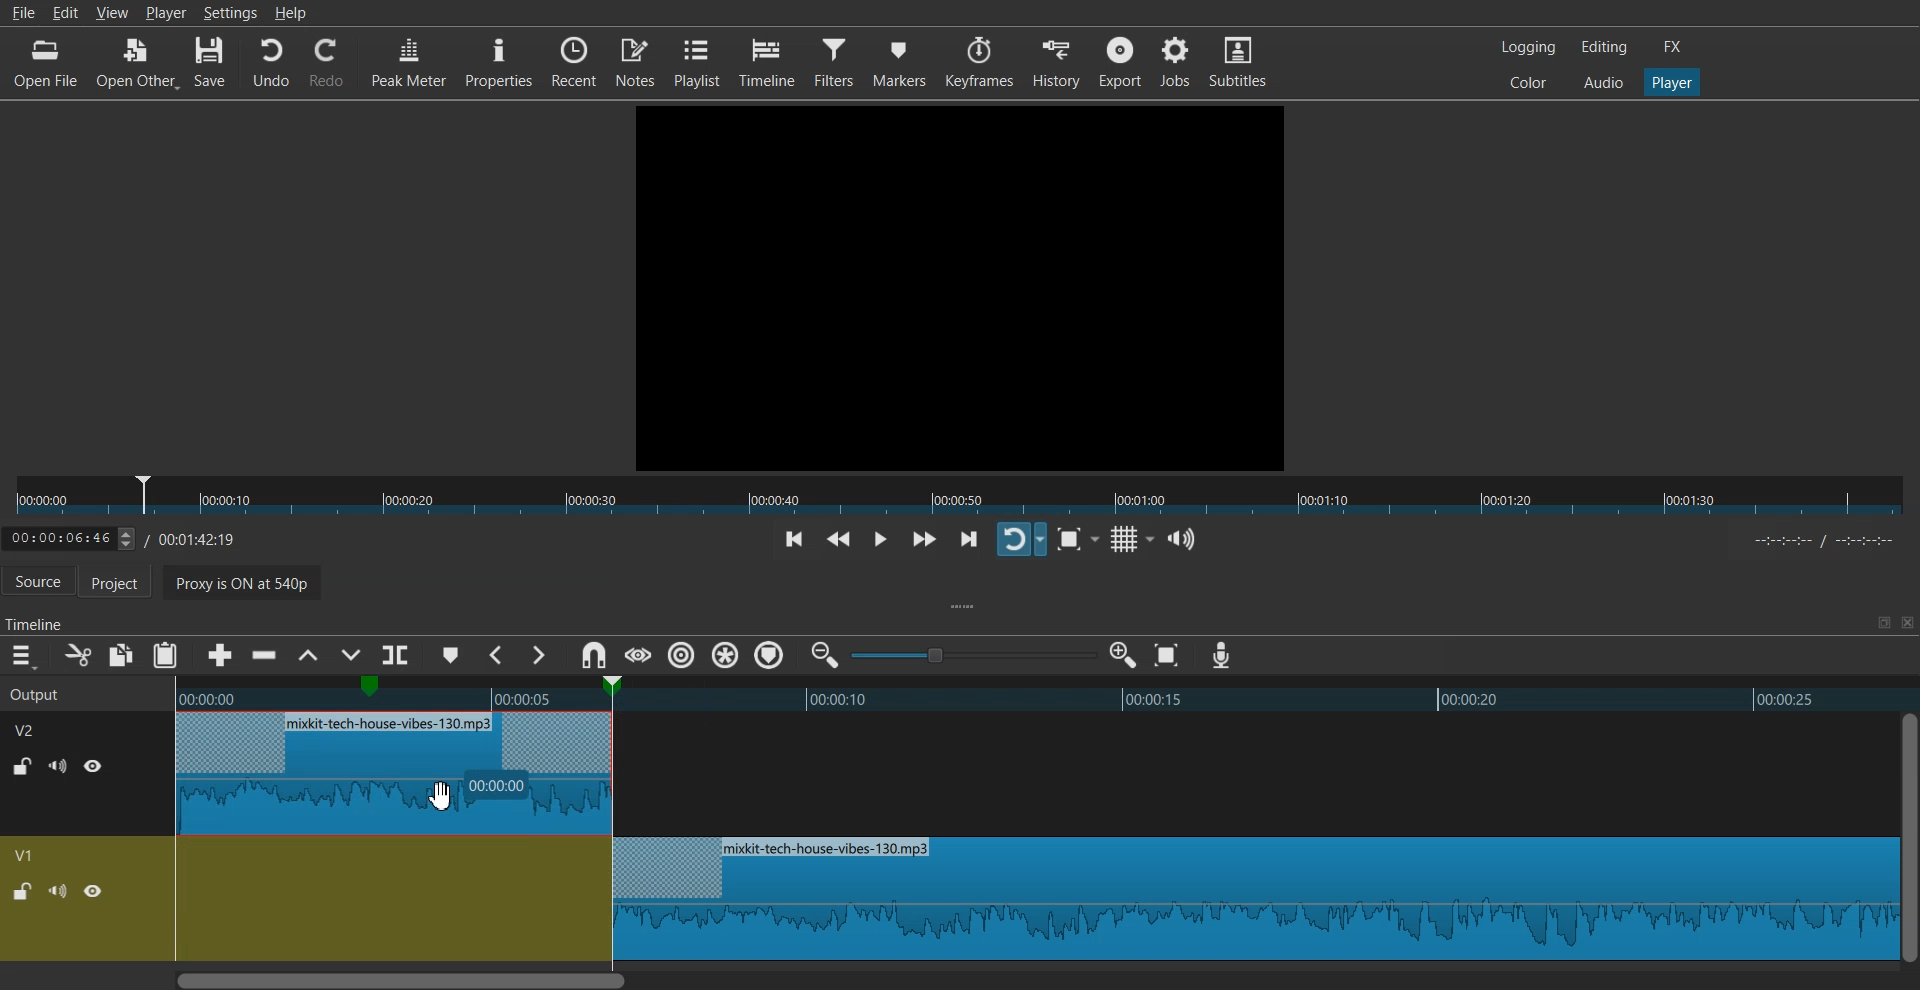 This screenshot has height=990, width=1920. What do you see at coordinates (973, 655) in the screenshot?
I see `Zoom adjuster toggle` at bounding box center [973, 655].